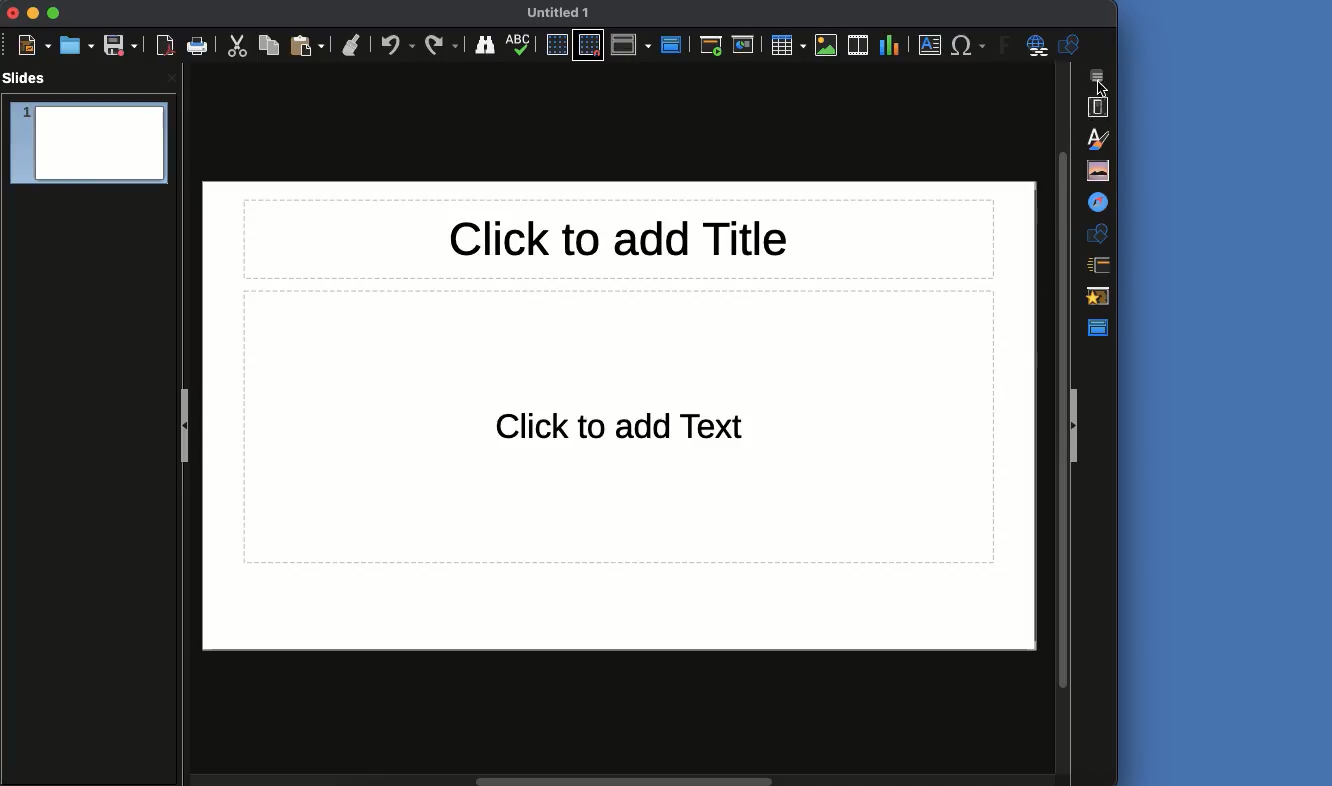 This screenshot has width=1332, height=786. What do you see at coordinates (89, 146) in the screenshot?
I see `Slide 1` at bounding box center [89, 146].